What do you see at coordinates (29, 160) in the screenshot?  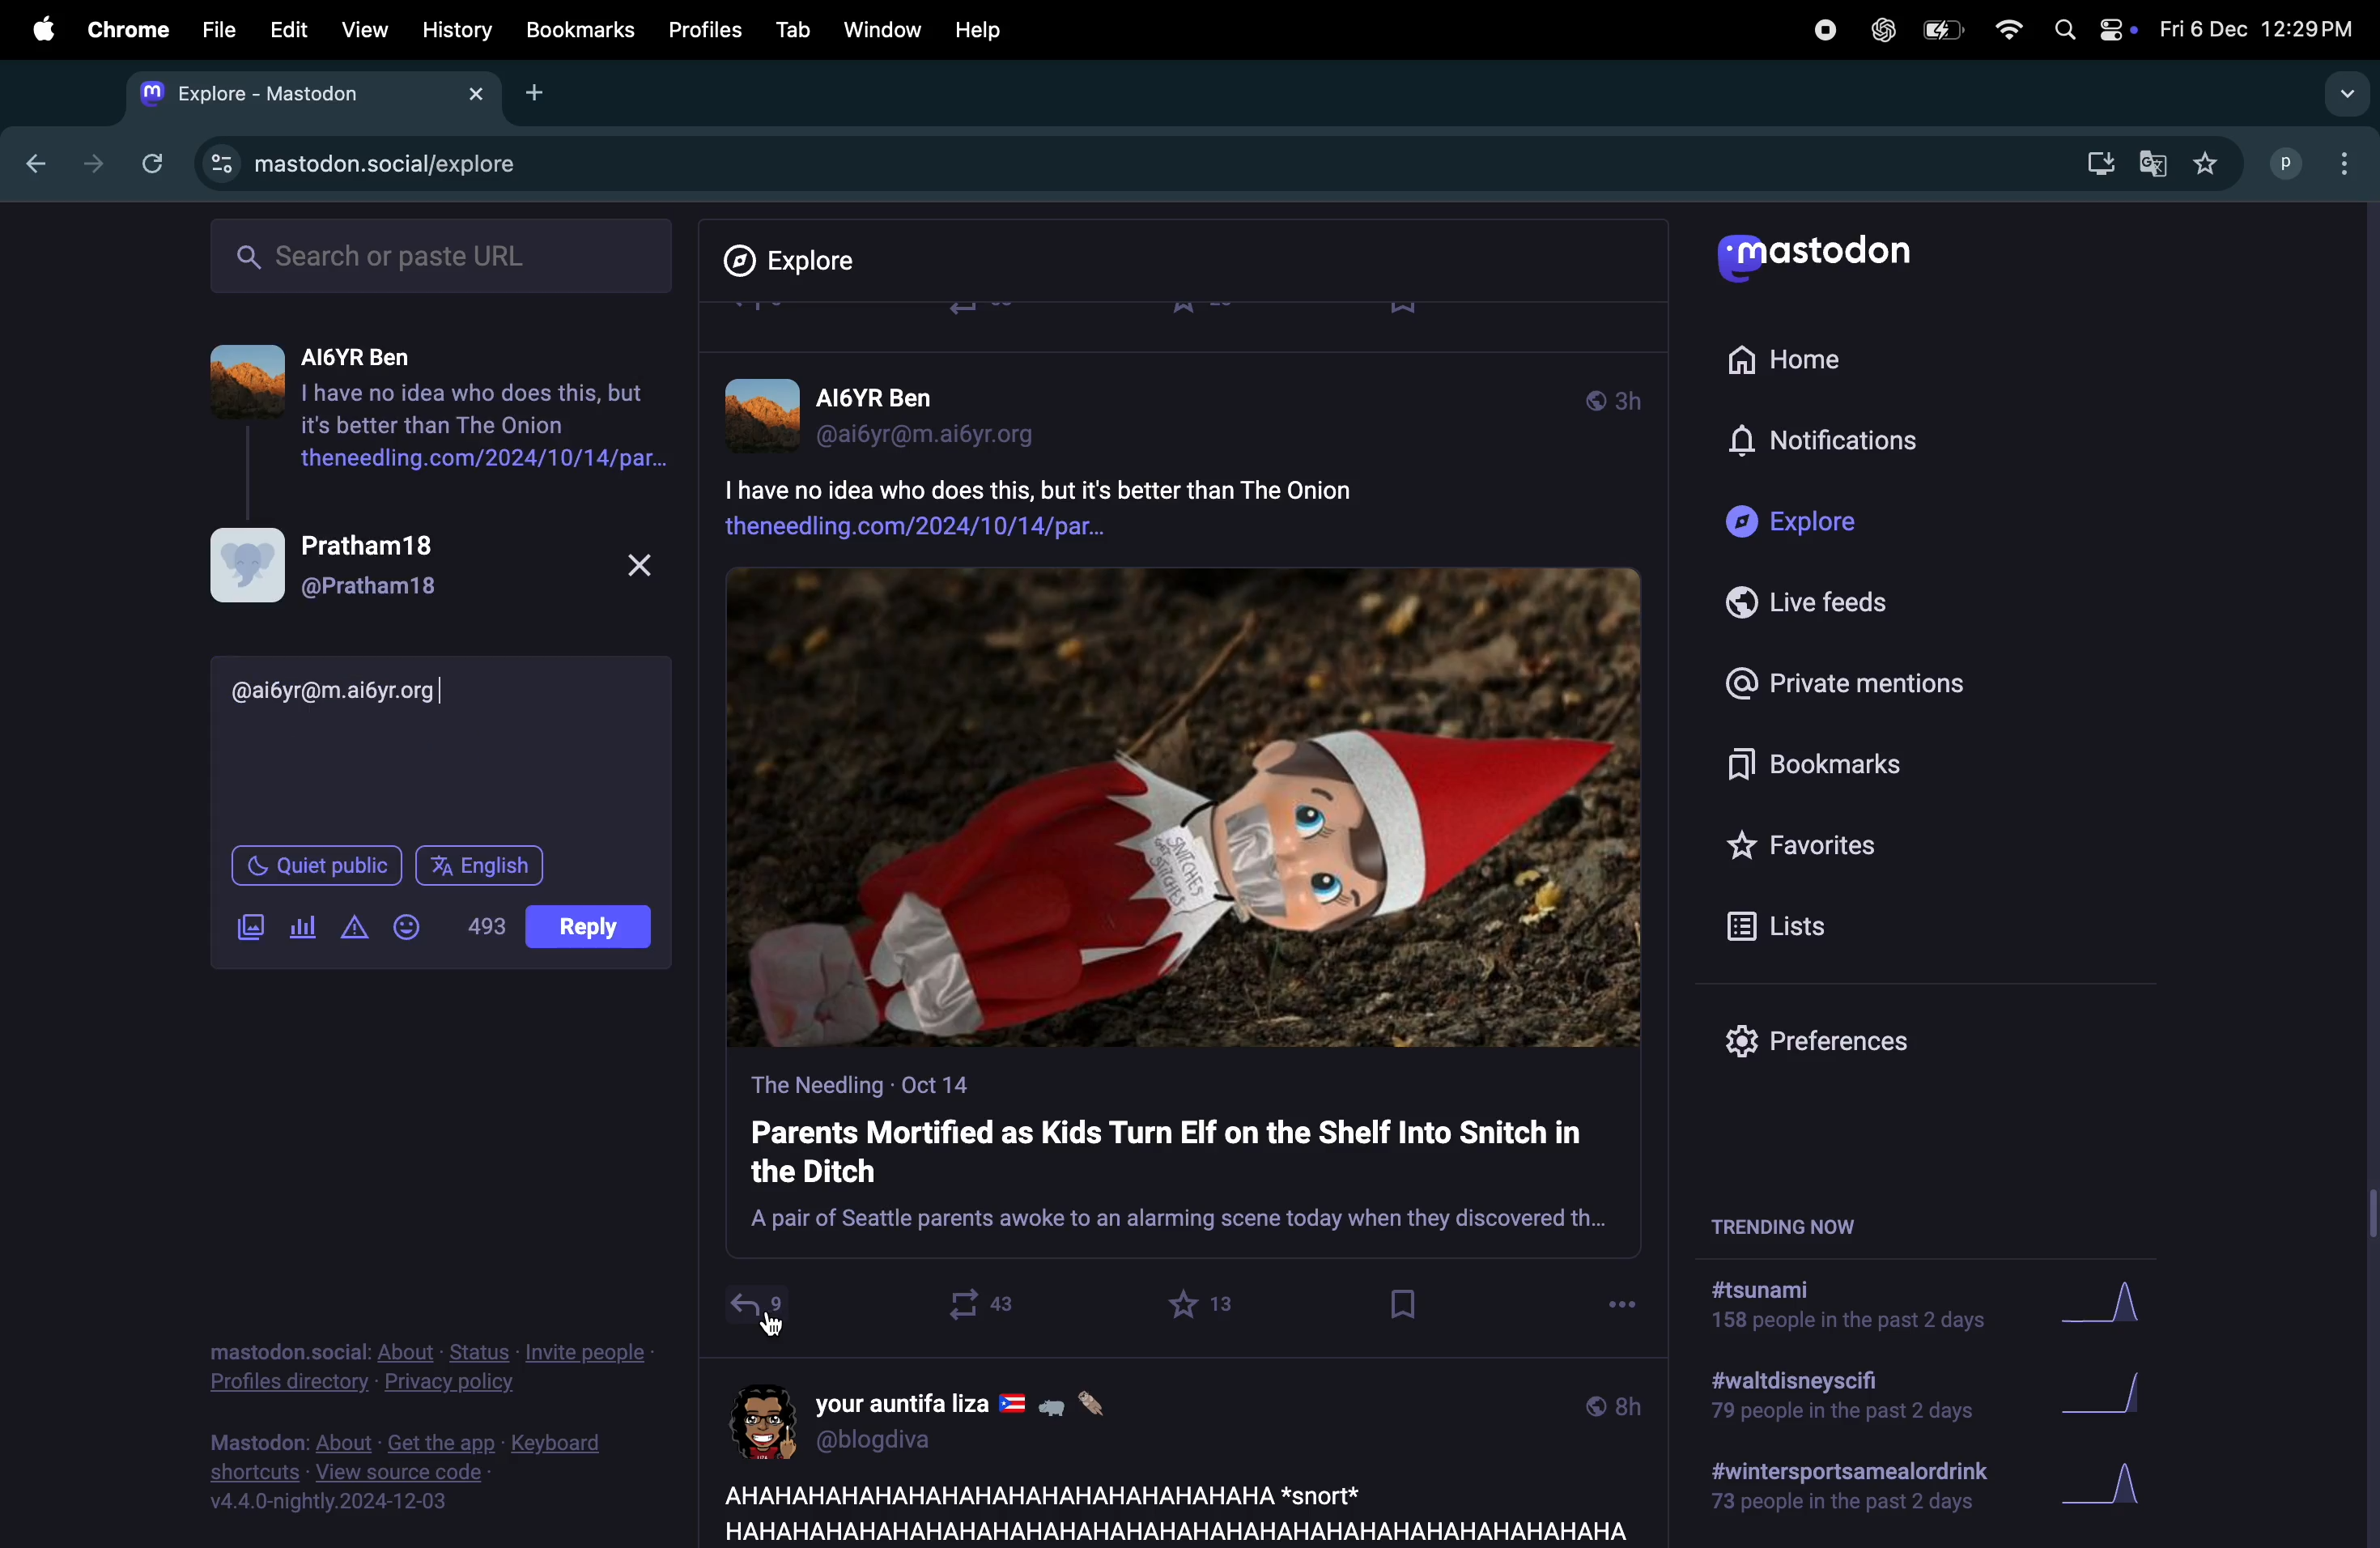 I see `back ward` at bounding box center [29, 160].